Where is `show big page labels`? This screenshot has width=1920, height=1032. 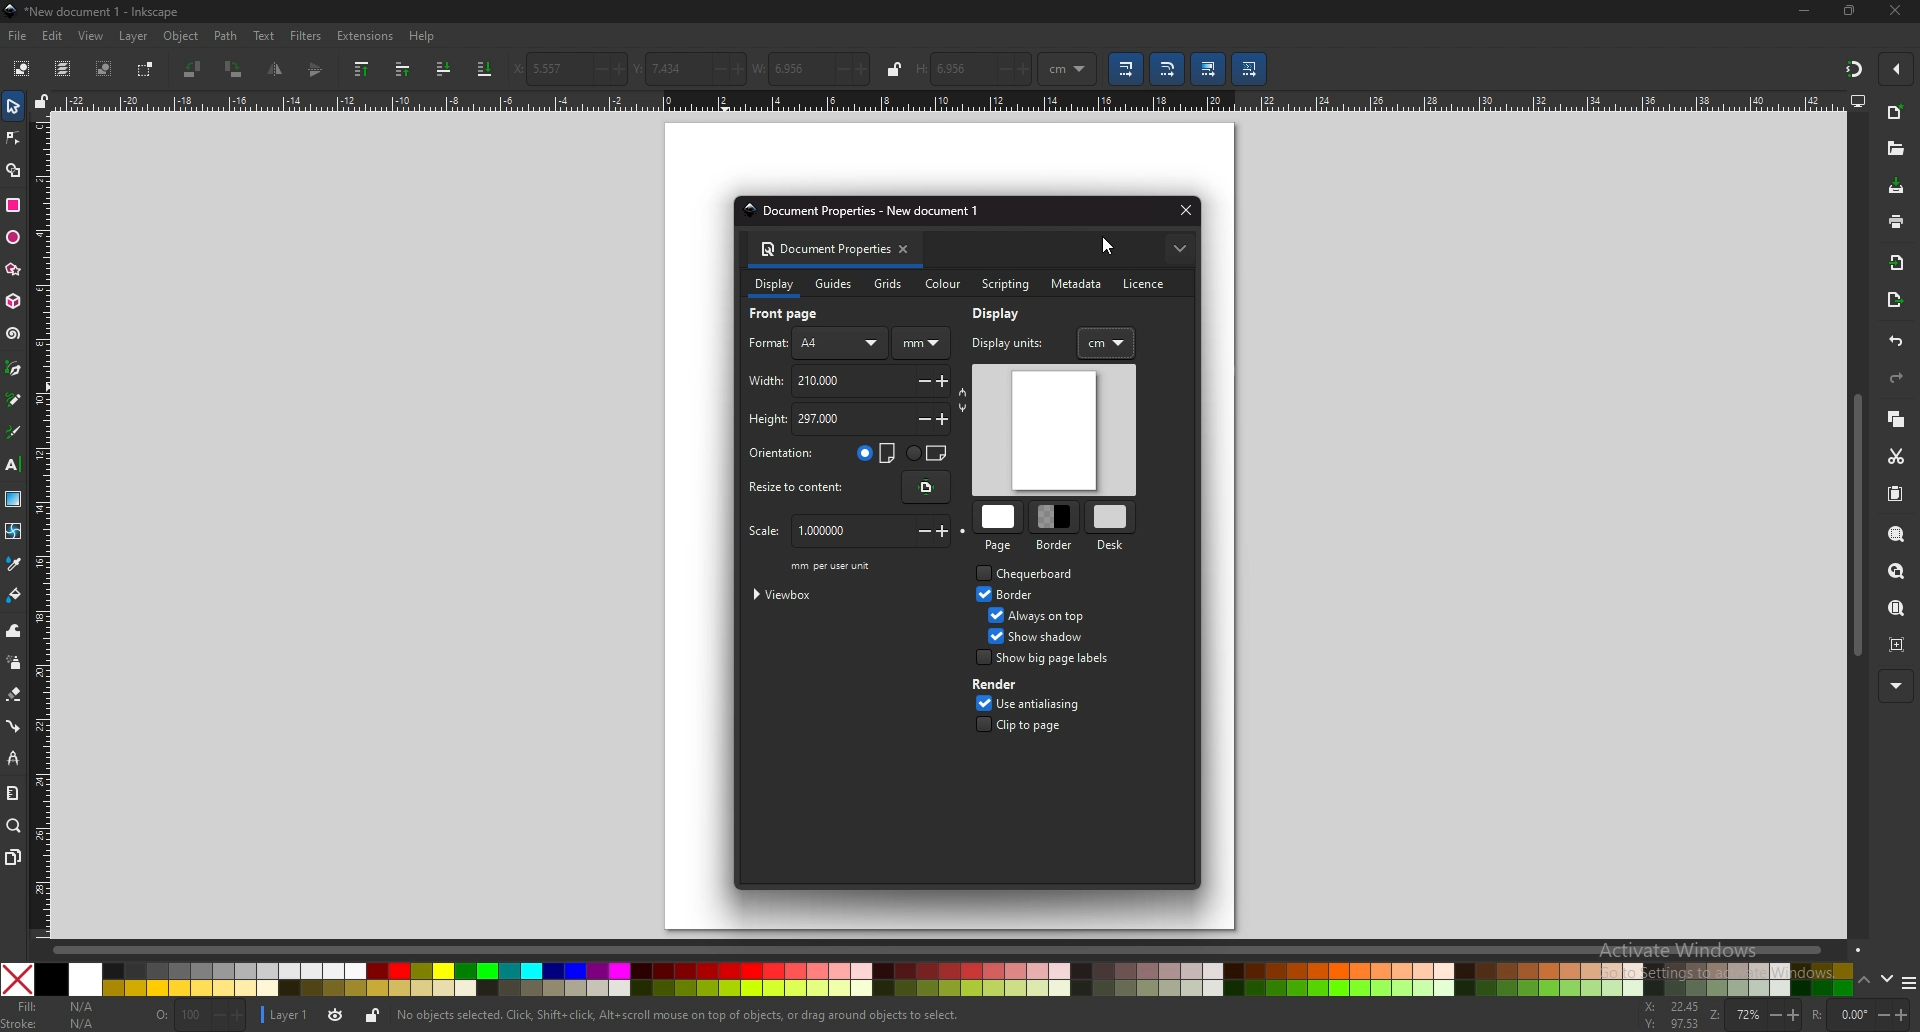
show big page labels is located at coordinates (1055, 657).